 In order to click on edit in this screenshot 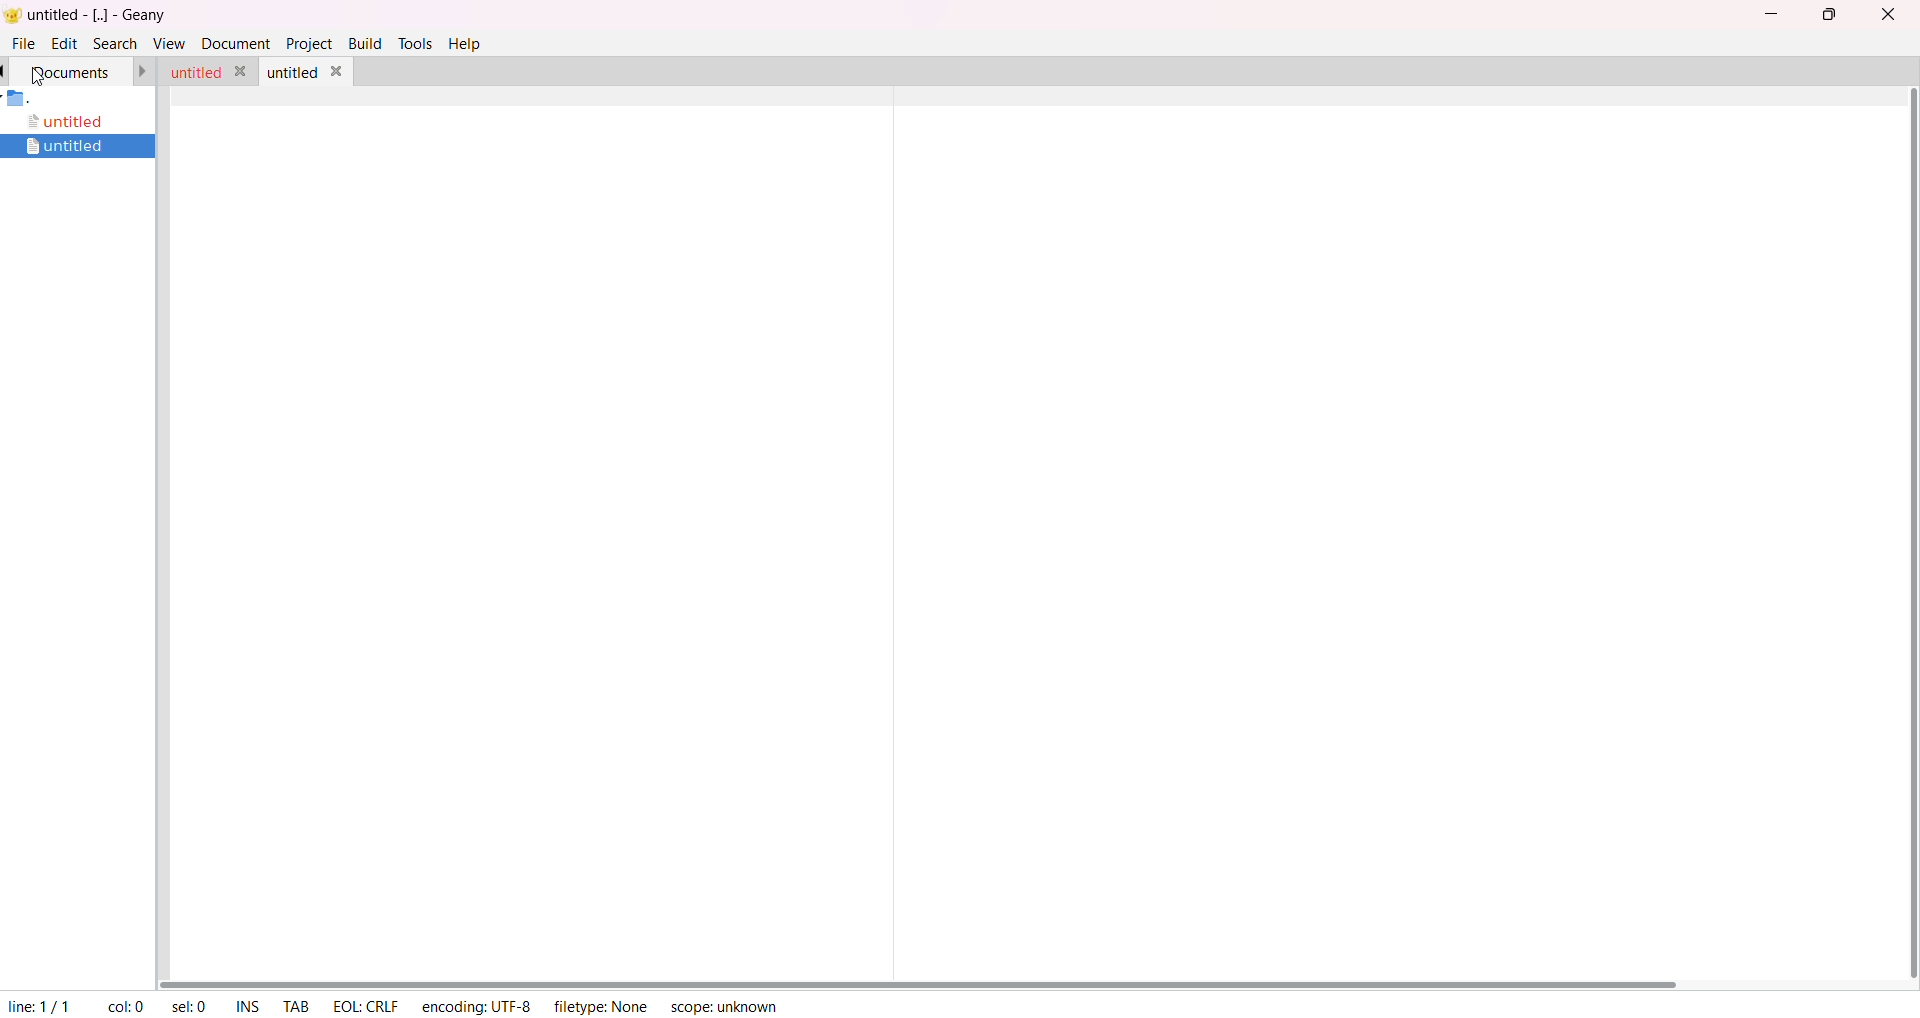, I will do `click(66, 43)`.